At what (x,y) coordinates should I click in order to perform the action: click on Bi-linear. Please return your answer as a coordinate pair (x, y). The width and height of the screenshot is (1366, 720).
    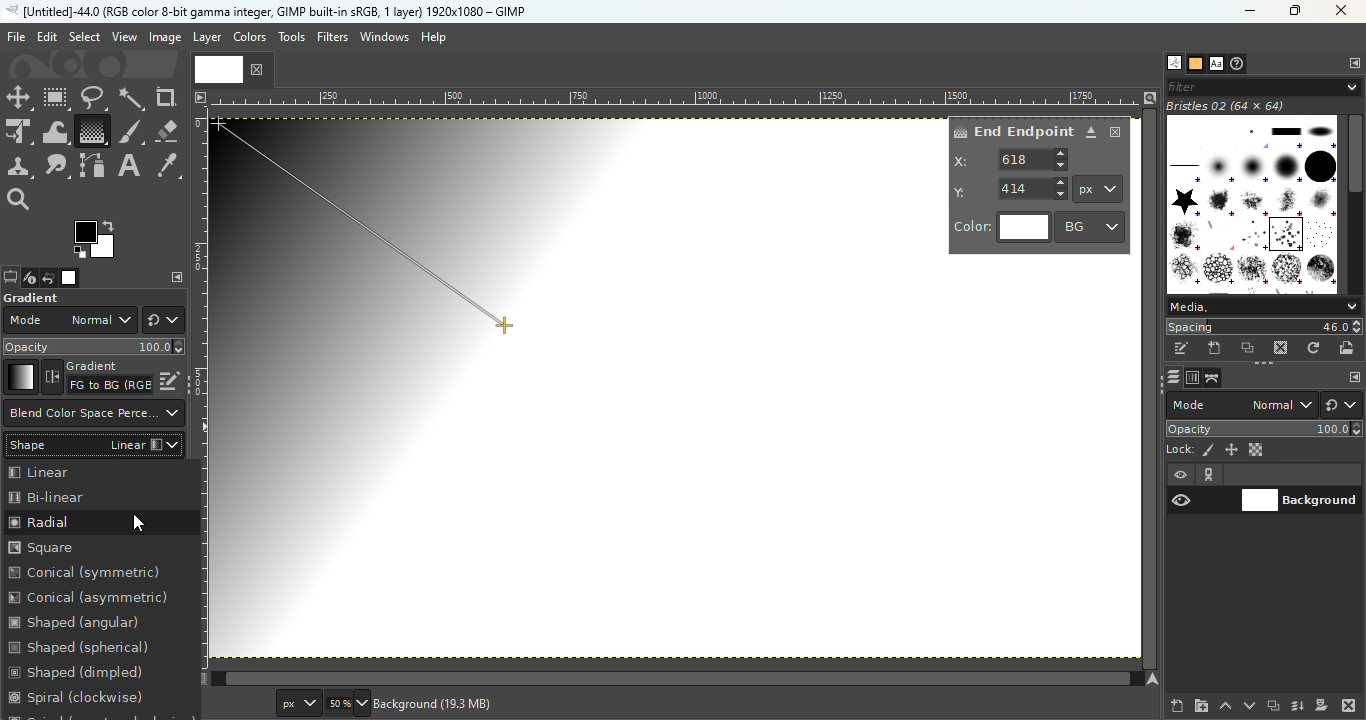
    Looking at the image, I should click on (64, 496).